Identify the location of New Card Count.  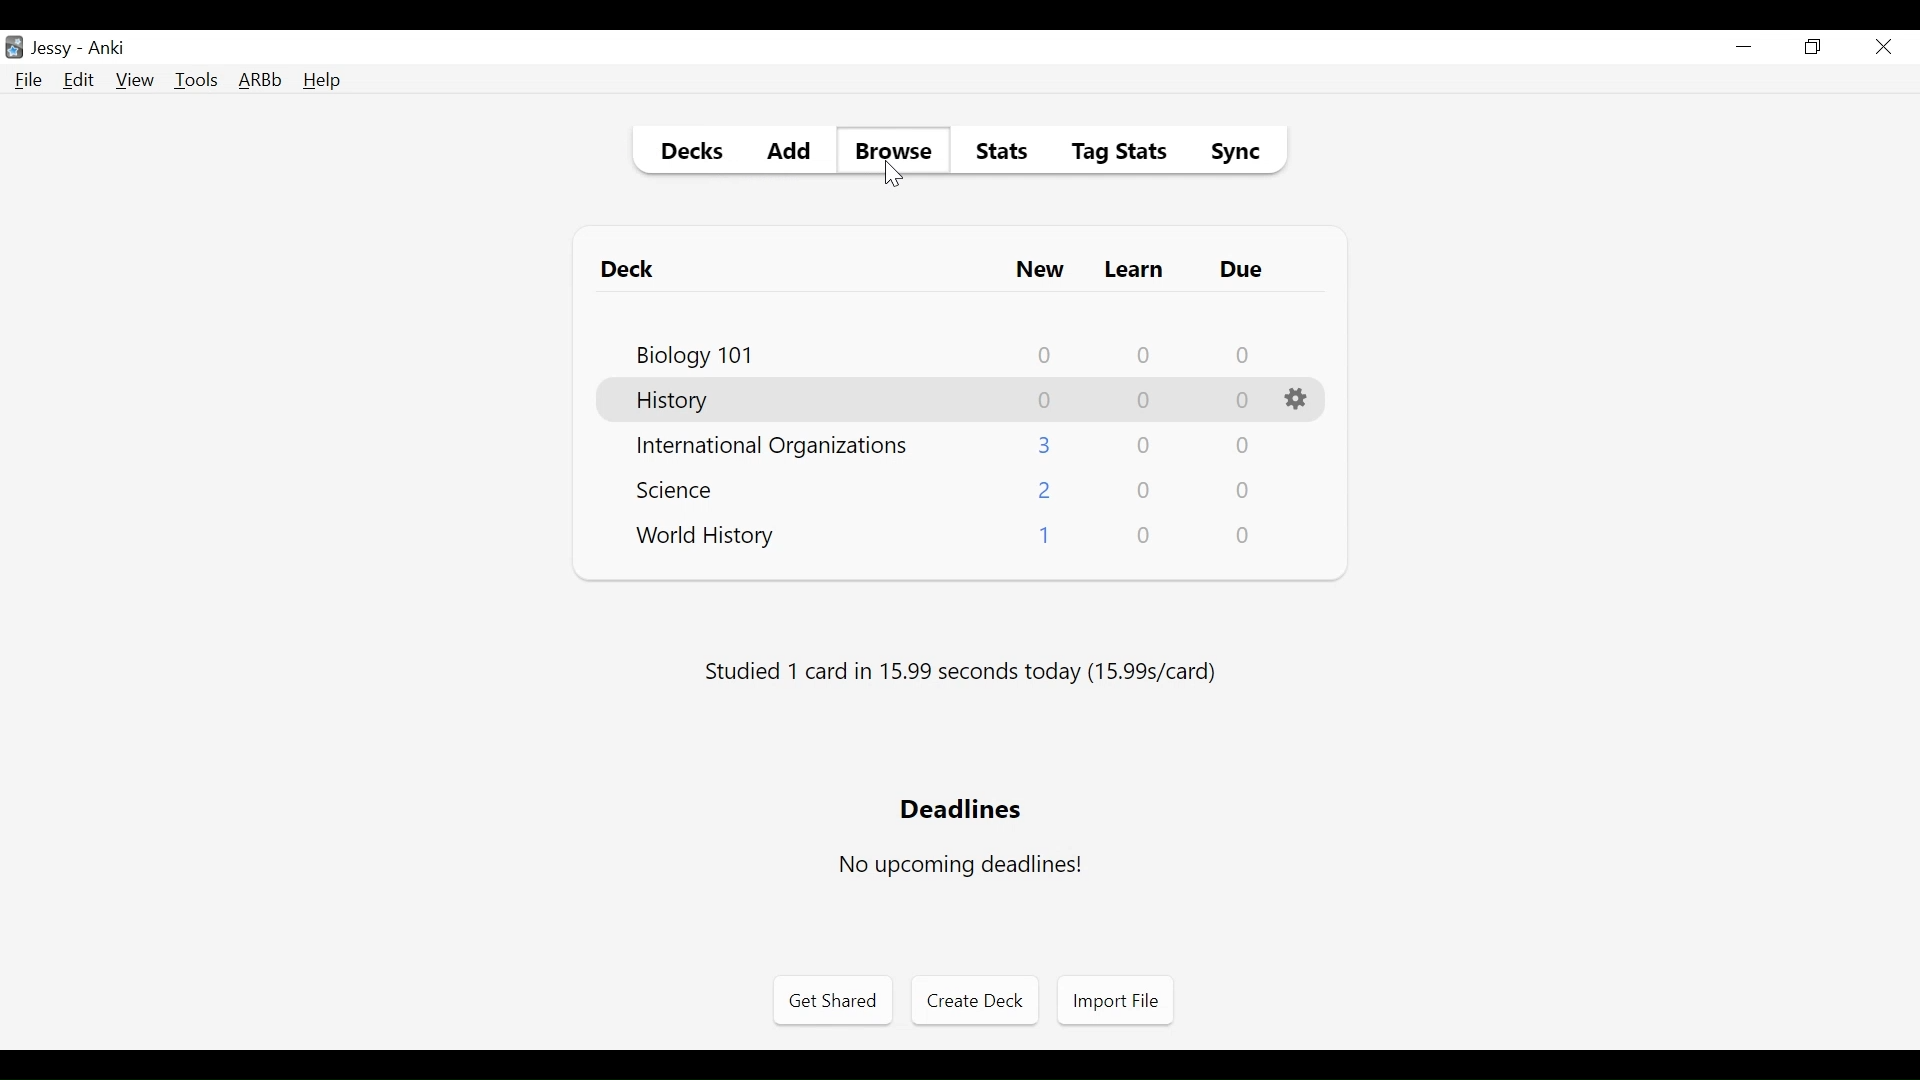
(1047, 400).